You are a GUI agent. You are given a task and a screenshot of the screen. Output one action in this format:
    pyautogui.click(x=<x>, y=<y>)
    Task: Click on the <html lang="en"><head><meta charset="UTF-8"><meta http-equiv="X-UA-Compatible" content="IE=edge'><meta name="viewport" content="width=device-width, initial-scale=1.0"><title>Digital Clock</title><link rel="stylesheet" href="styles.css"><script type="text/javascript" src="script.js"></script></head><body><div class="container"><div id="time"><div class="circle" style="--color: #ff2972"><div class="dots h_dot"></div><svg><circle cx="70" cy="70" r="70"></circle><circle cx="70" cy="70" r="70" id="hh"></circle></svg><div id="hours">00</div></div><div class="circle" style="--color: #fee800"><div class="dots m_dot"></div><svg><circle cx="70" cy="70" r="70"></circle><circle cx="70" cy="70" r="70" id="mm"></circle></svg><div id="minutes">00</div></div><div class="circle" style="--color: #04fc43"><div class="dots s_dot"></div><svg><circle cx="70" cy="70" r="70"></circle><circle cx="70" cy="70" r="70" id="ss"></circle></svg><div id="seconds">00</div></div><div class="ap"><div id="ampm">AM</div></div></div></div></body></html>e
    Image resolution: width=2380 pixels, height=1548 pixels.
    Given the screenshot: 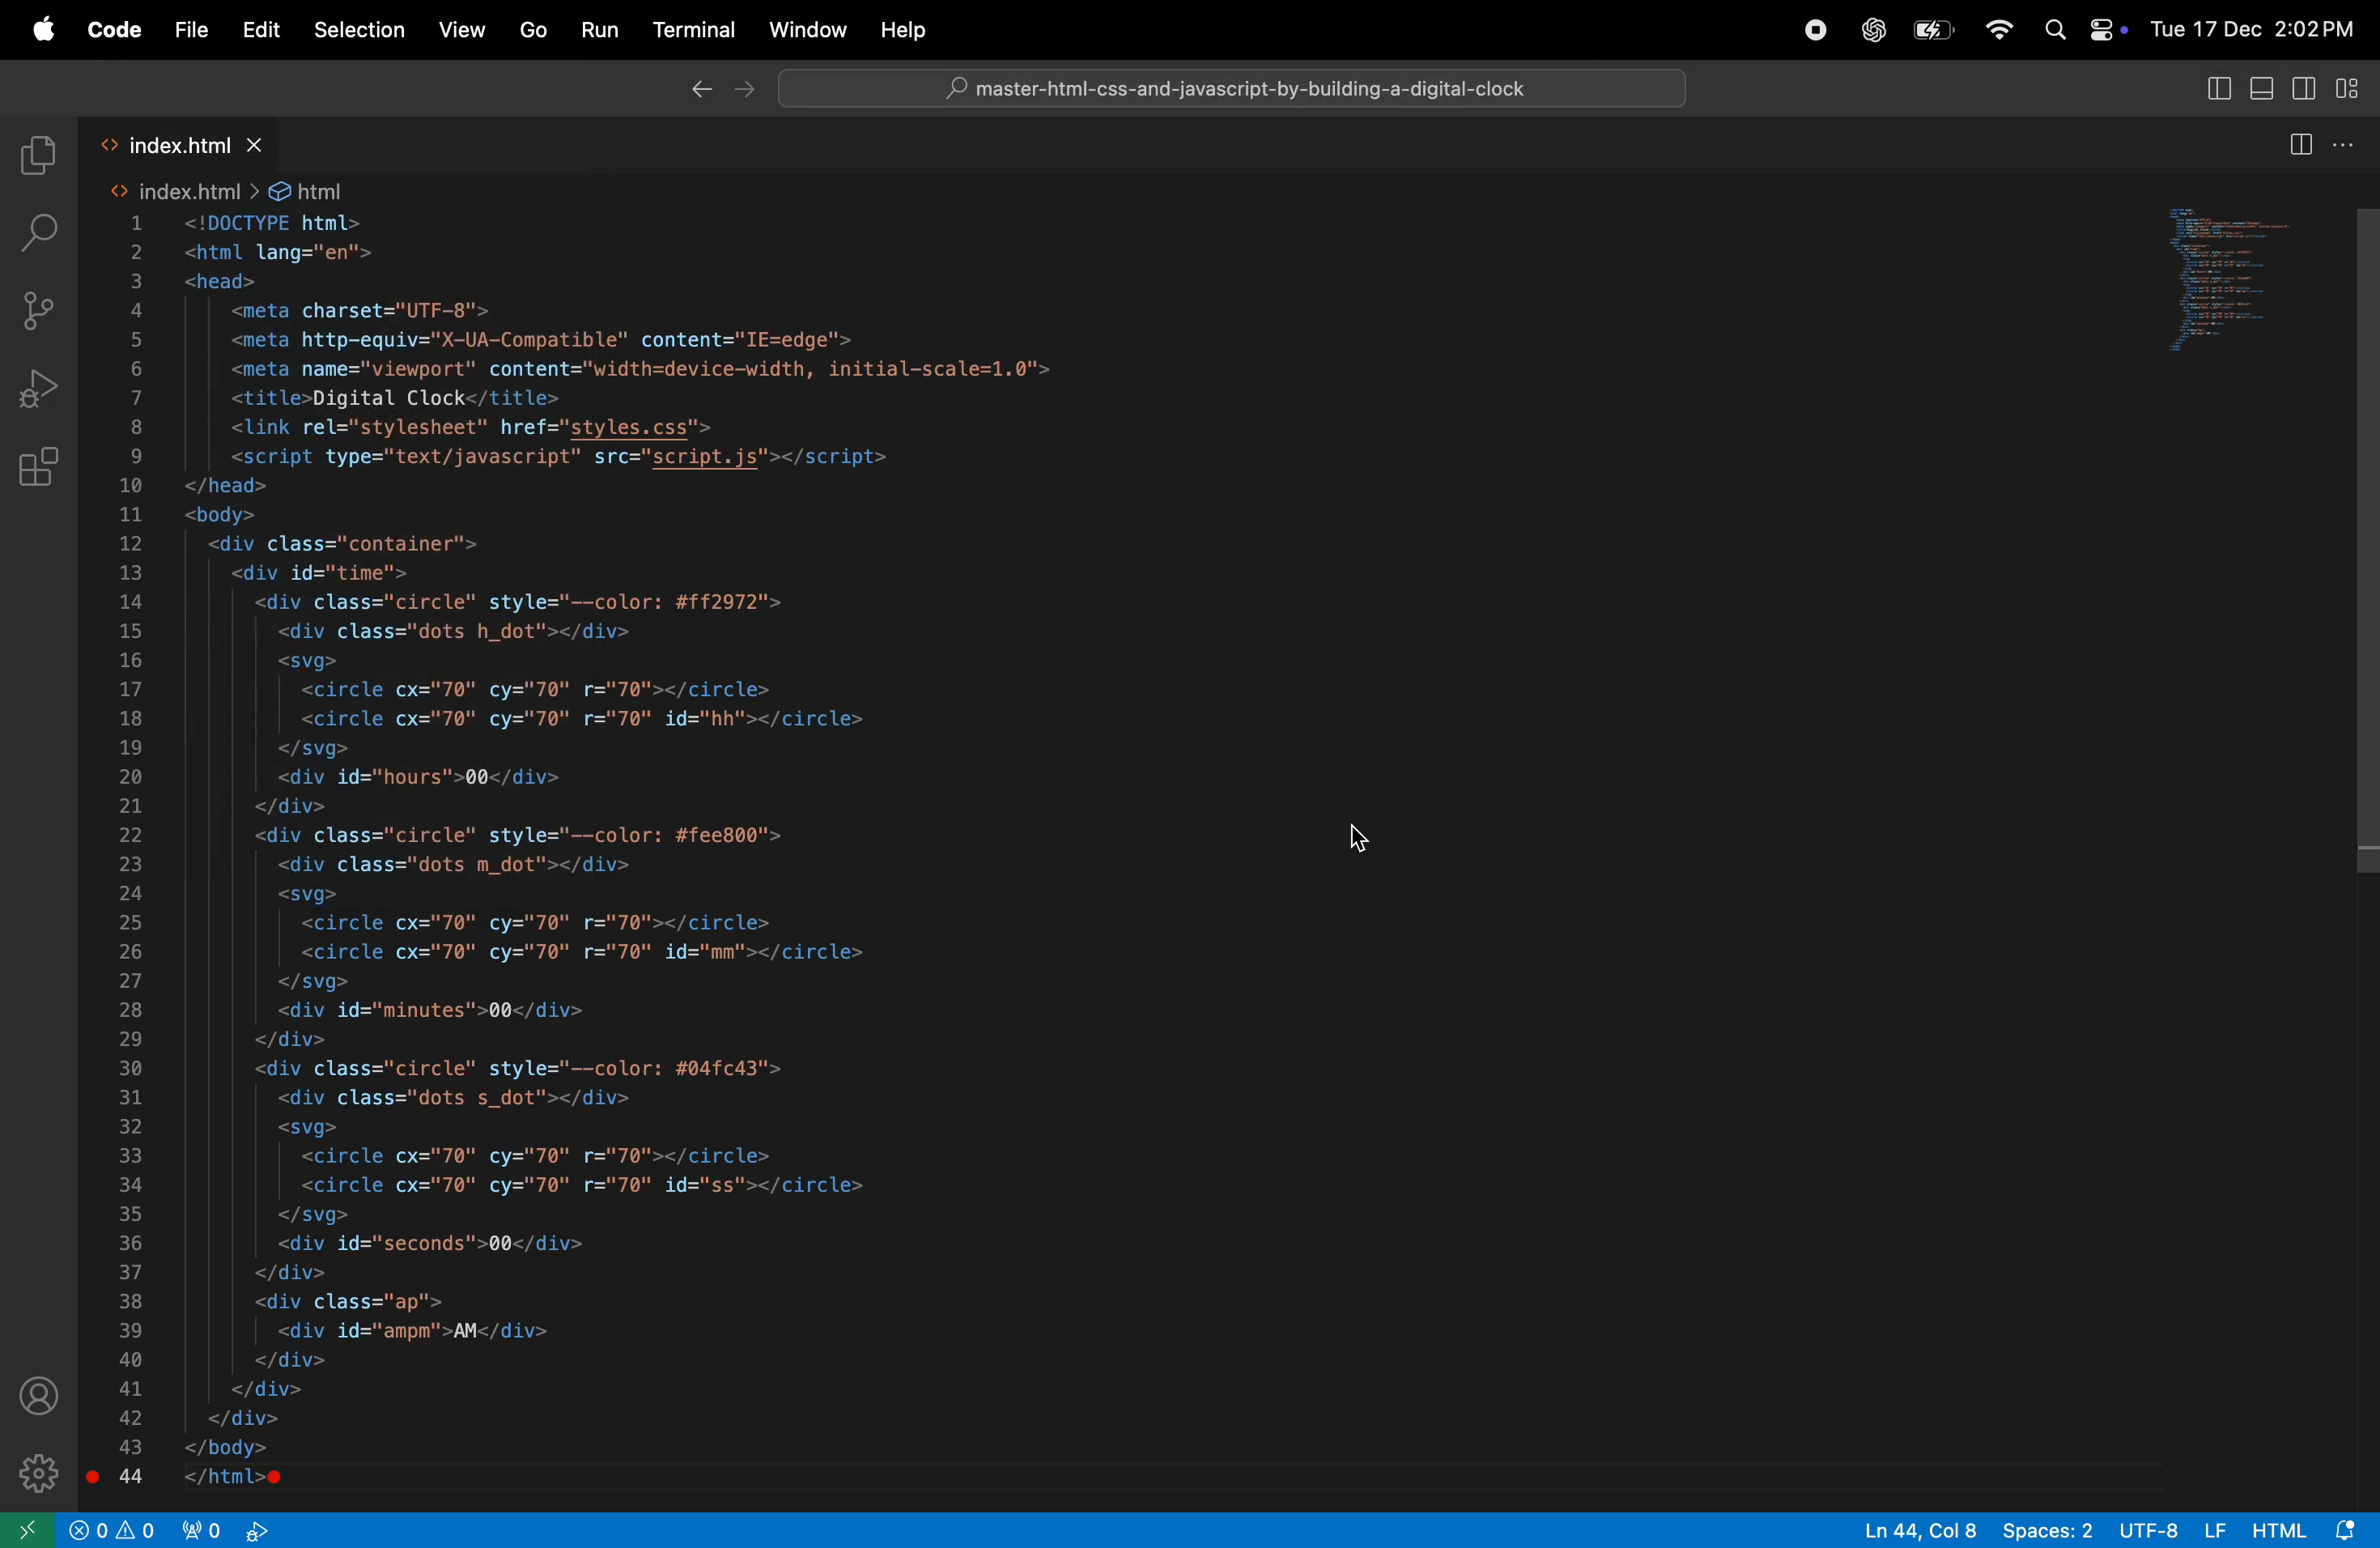 What is the action you would take?
    pyautogui.click(x=621, y=854)
    